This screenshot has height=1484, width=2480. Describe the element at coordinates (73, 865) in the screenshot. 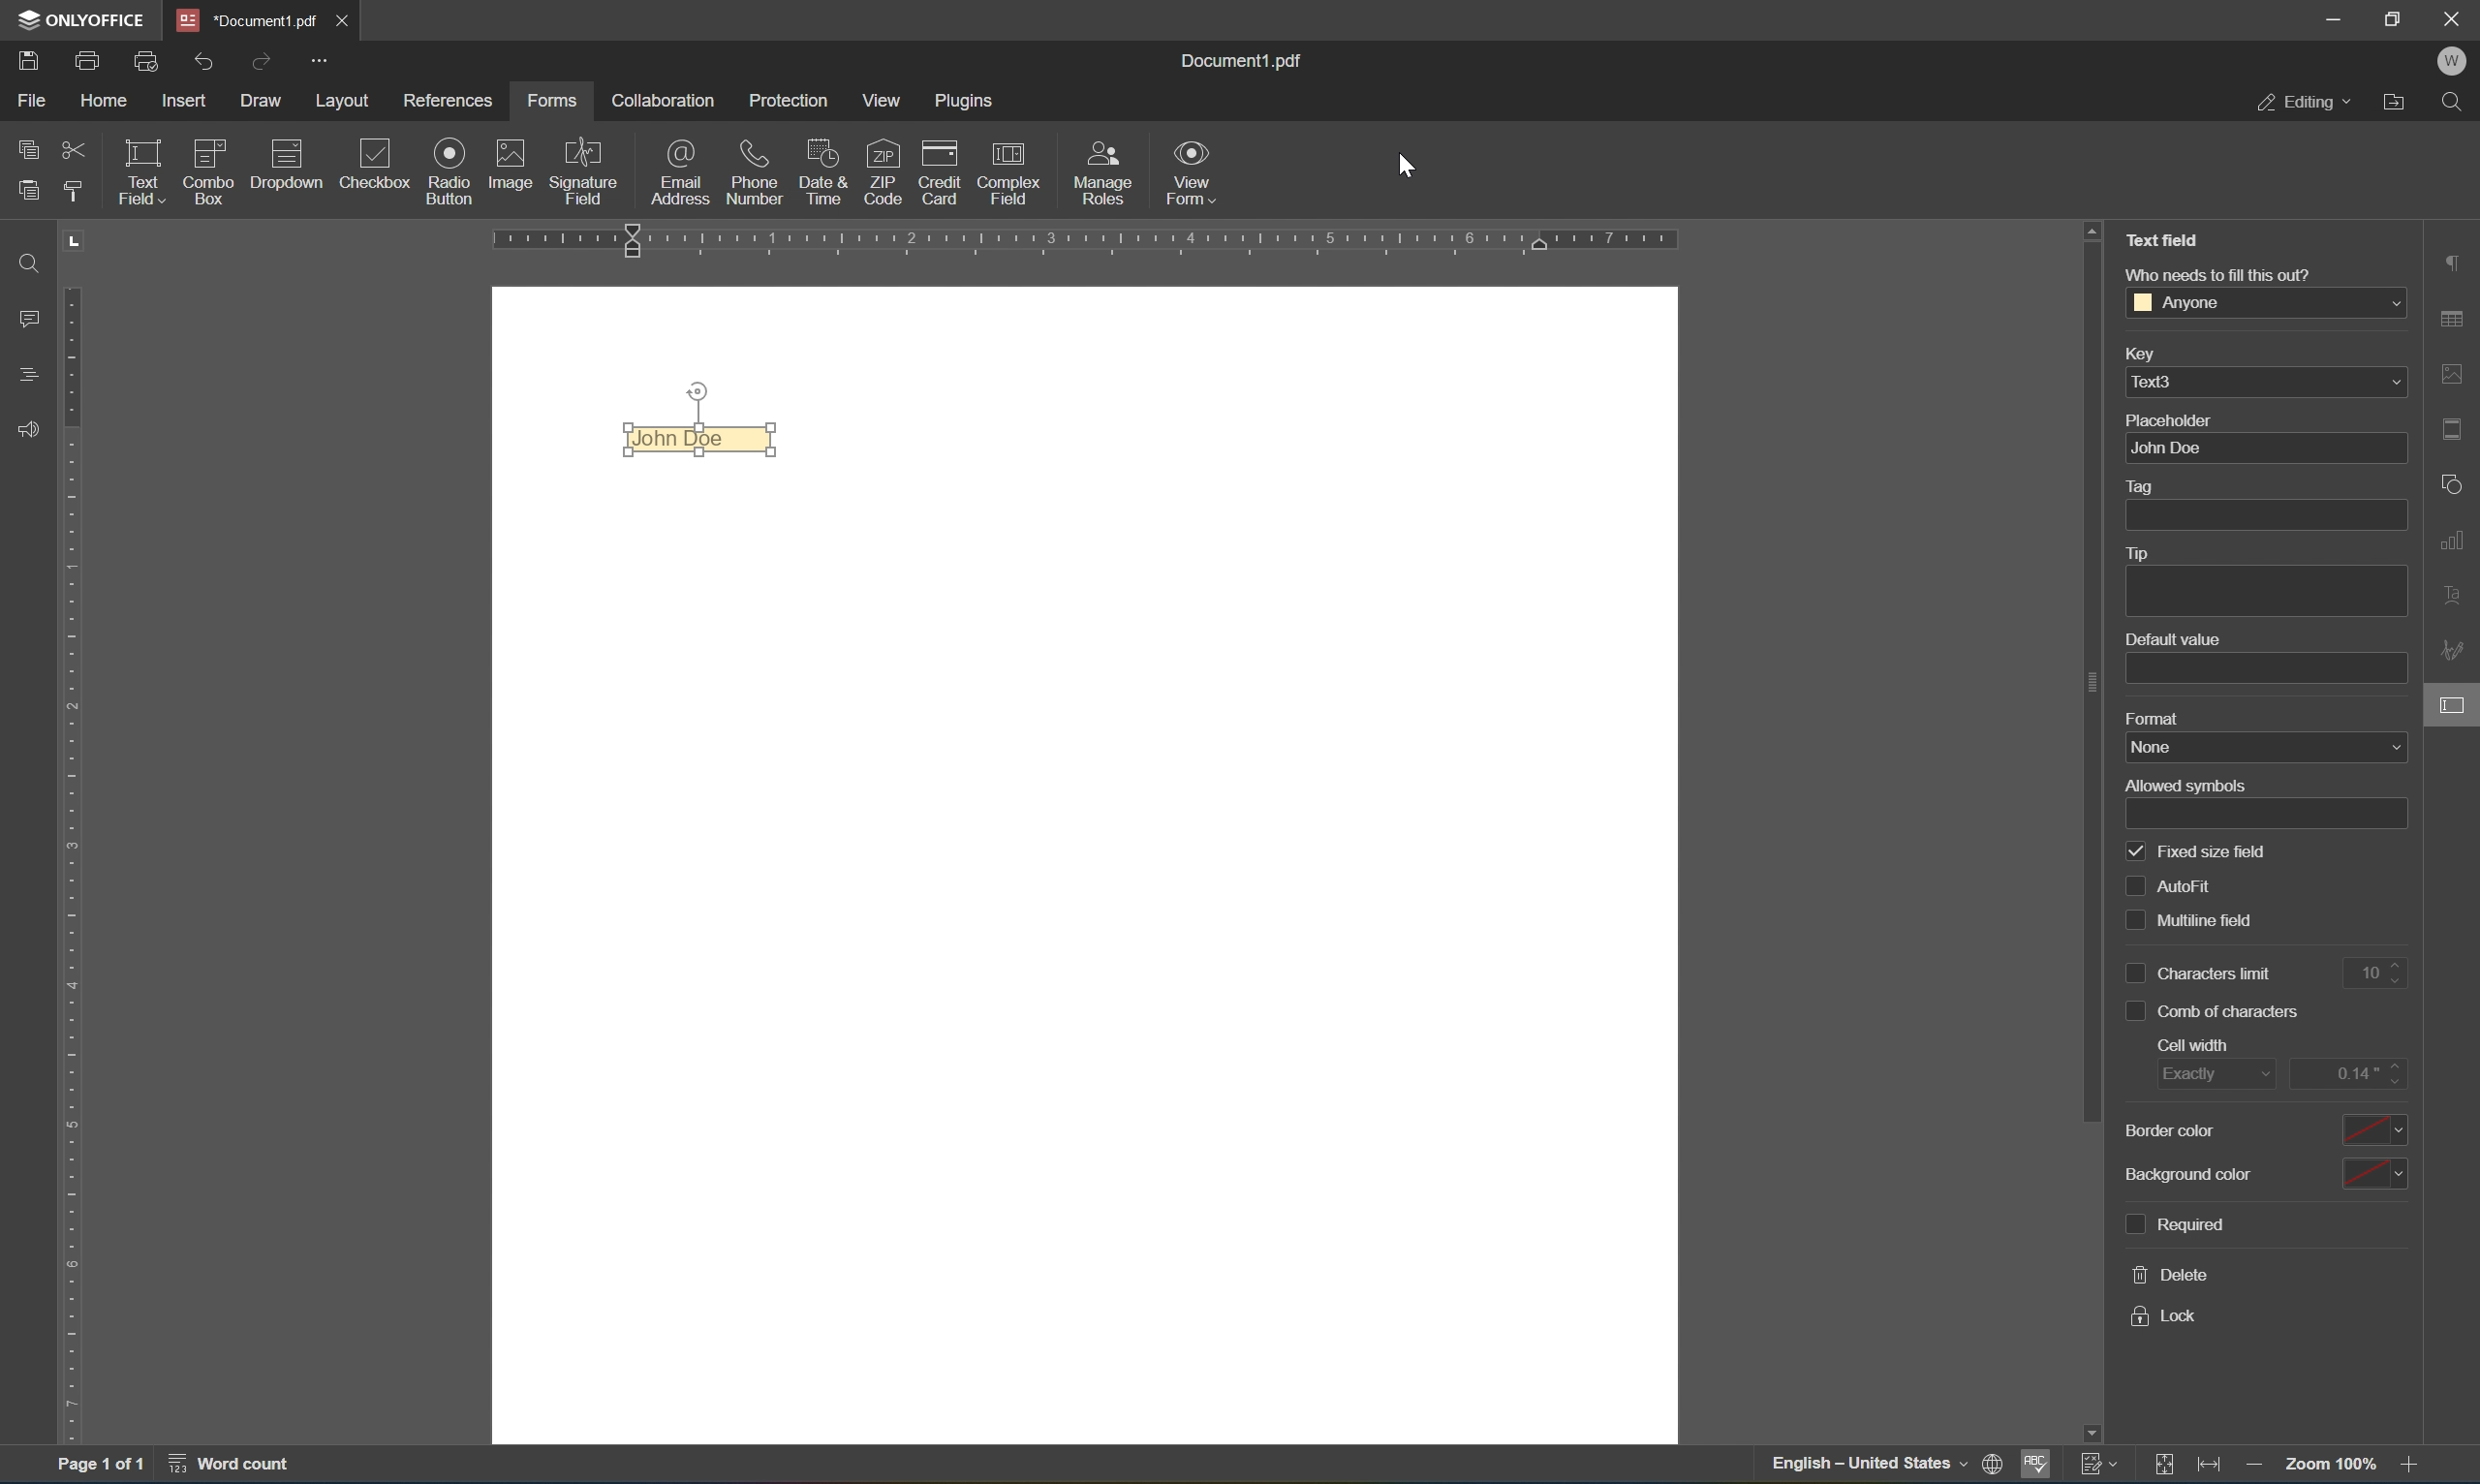

I see `ruler` at that location.